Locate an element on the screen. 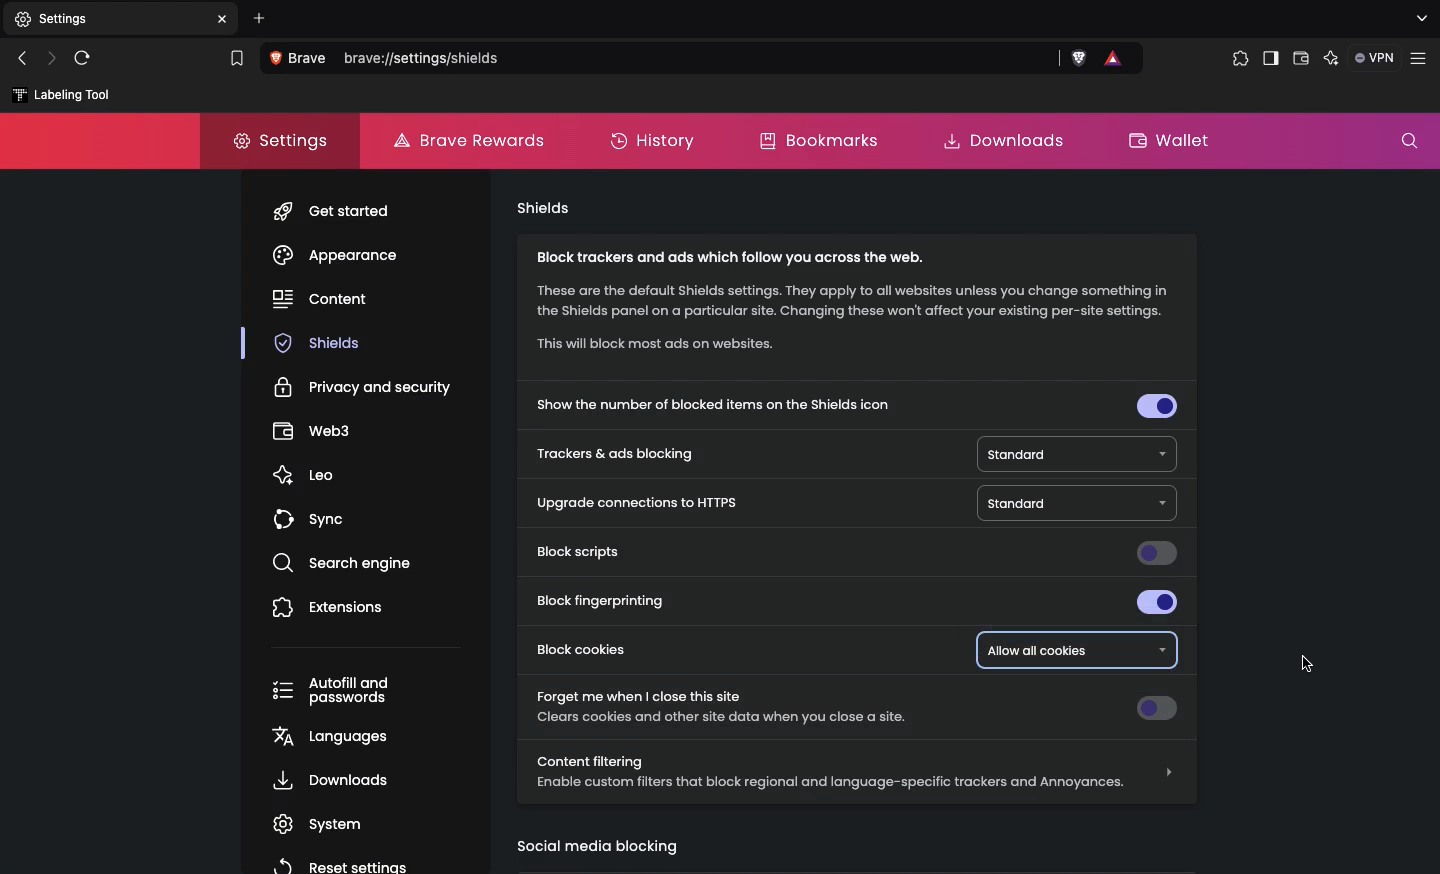 The width and height of the screenshot is (1440, 874). Block scripts is located at coordinates (854, 554).